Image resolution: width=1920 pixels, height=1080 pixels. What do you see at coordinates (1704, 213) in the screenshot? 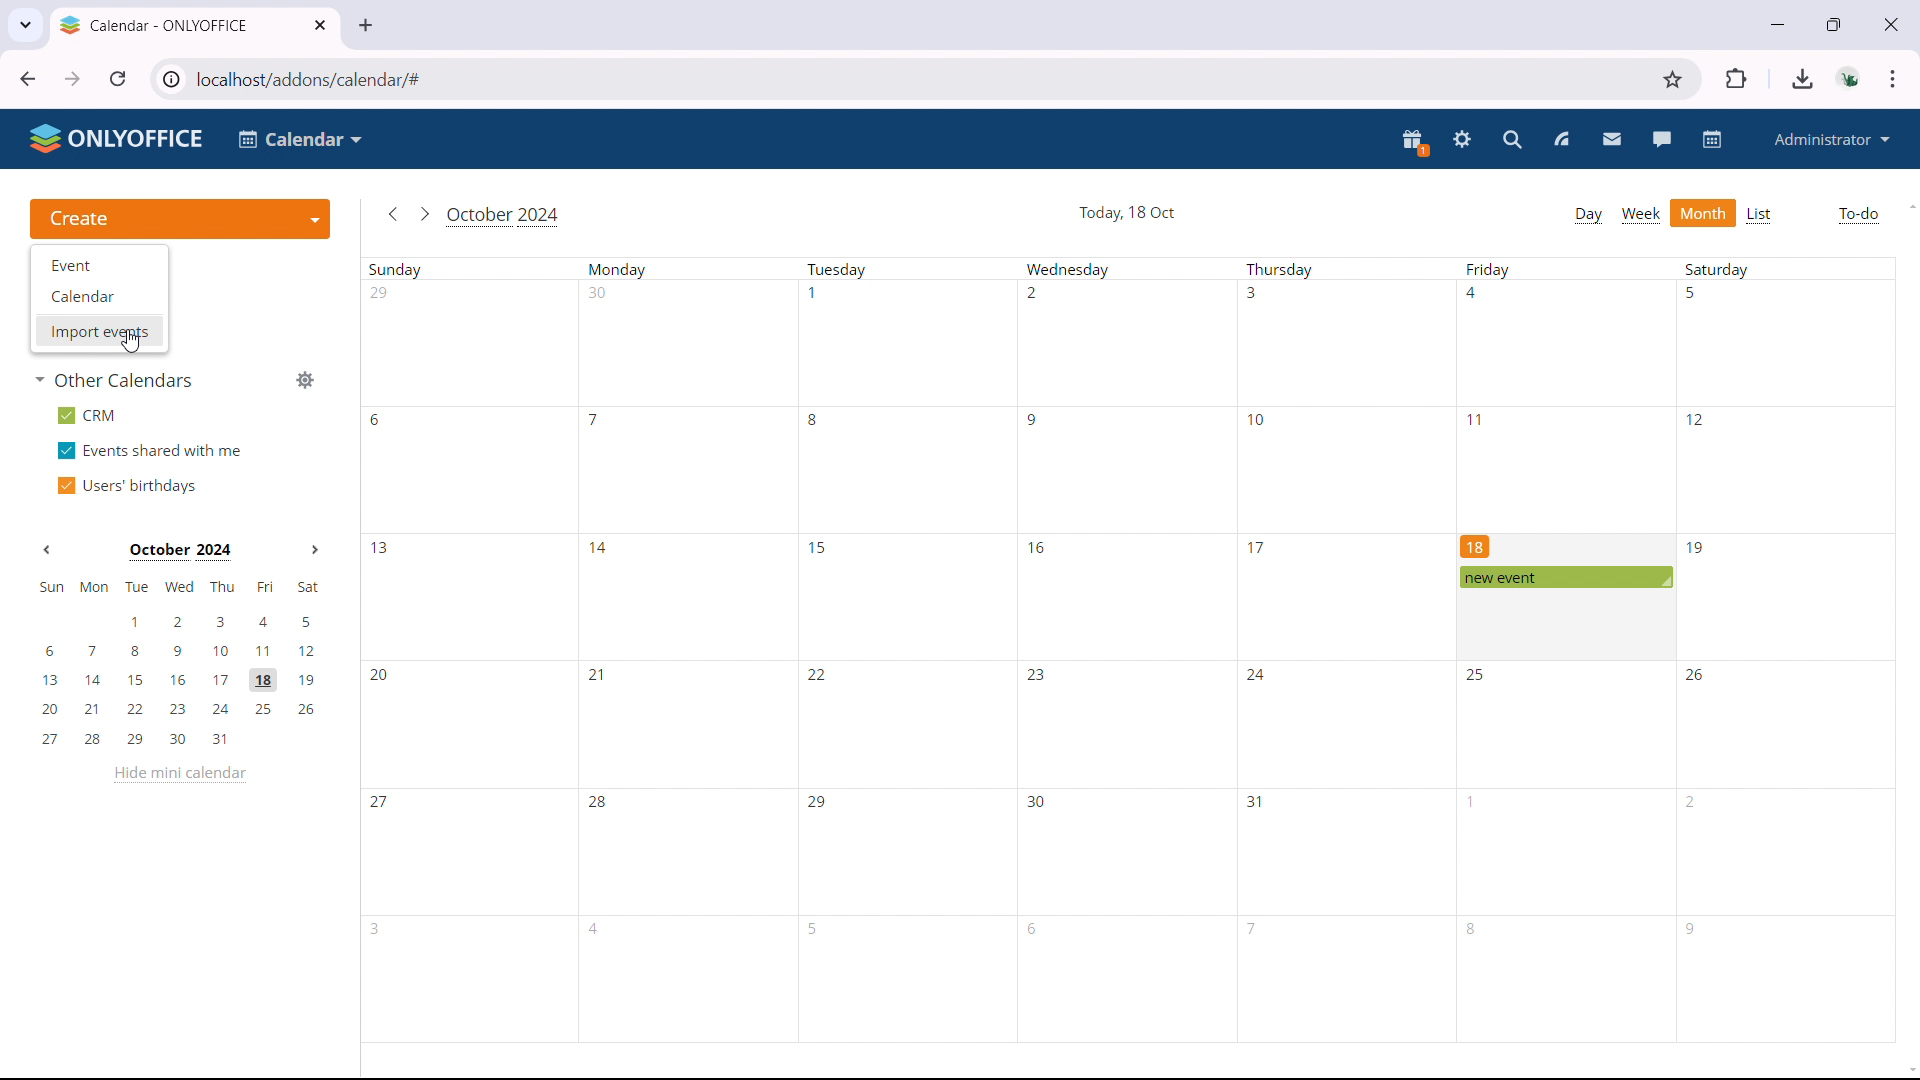
I see `month` at bounding box center [1704, 213].